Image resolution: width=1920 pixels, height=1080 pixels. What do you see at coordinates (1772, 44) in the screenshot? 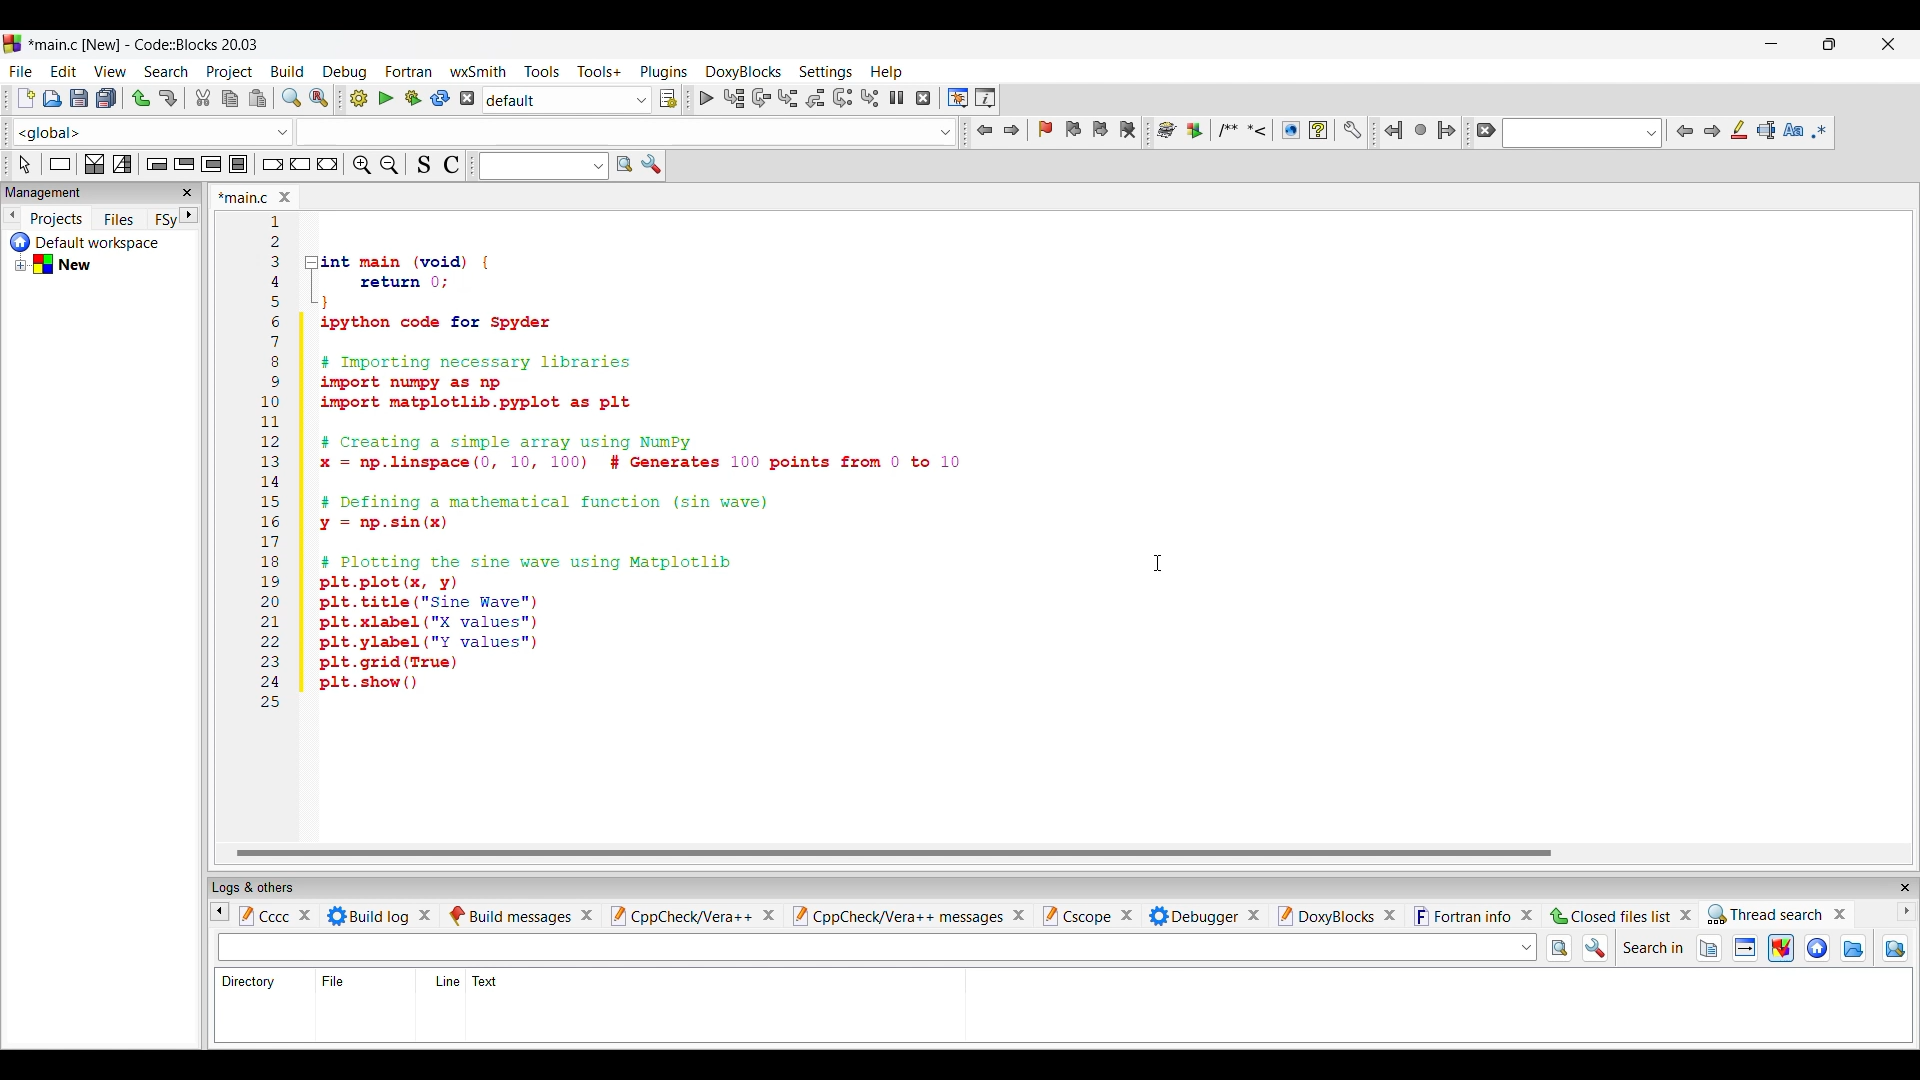
I see `Minimize` at bounding box center [1772, 44].